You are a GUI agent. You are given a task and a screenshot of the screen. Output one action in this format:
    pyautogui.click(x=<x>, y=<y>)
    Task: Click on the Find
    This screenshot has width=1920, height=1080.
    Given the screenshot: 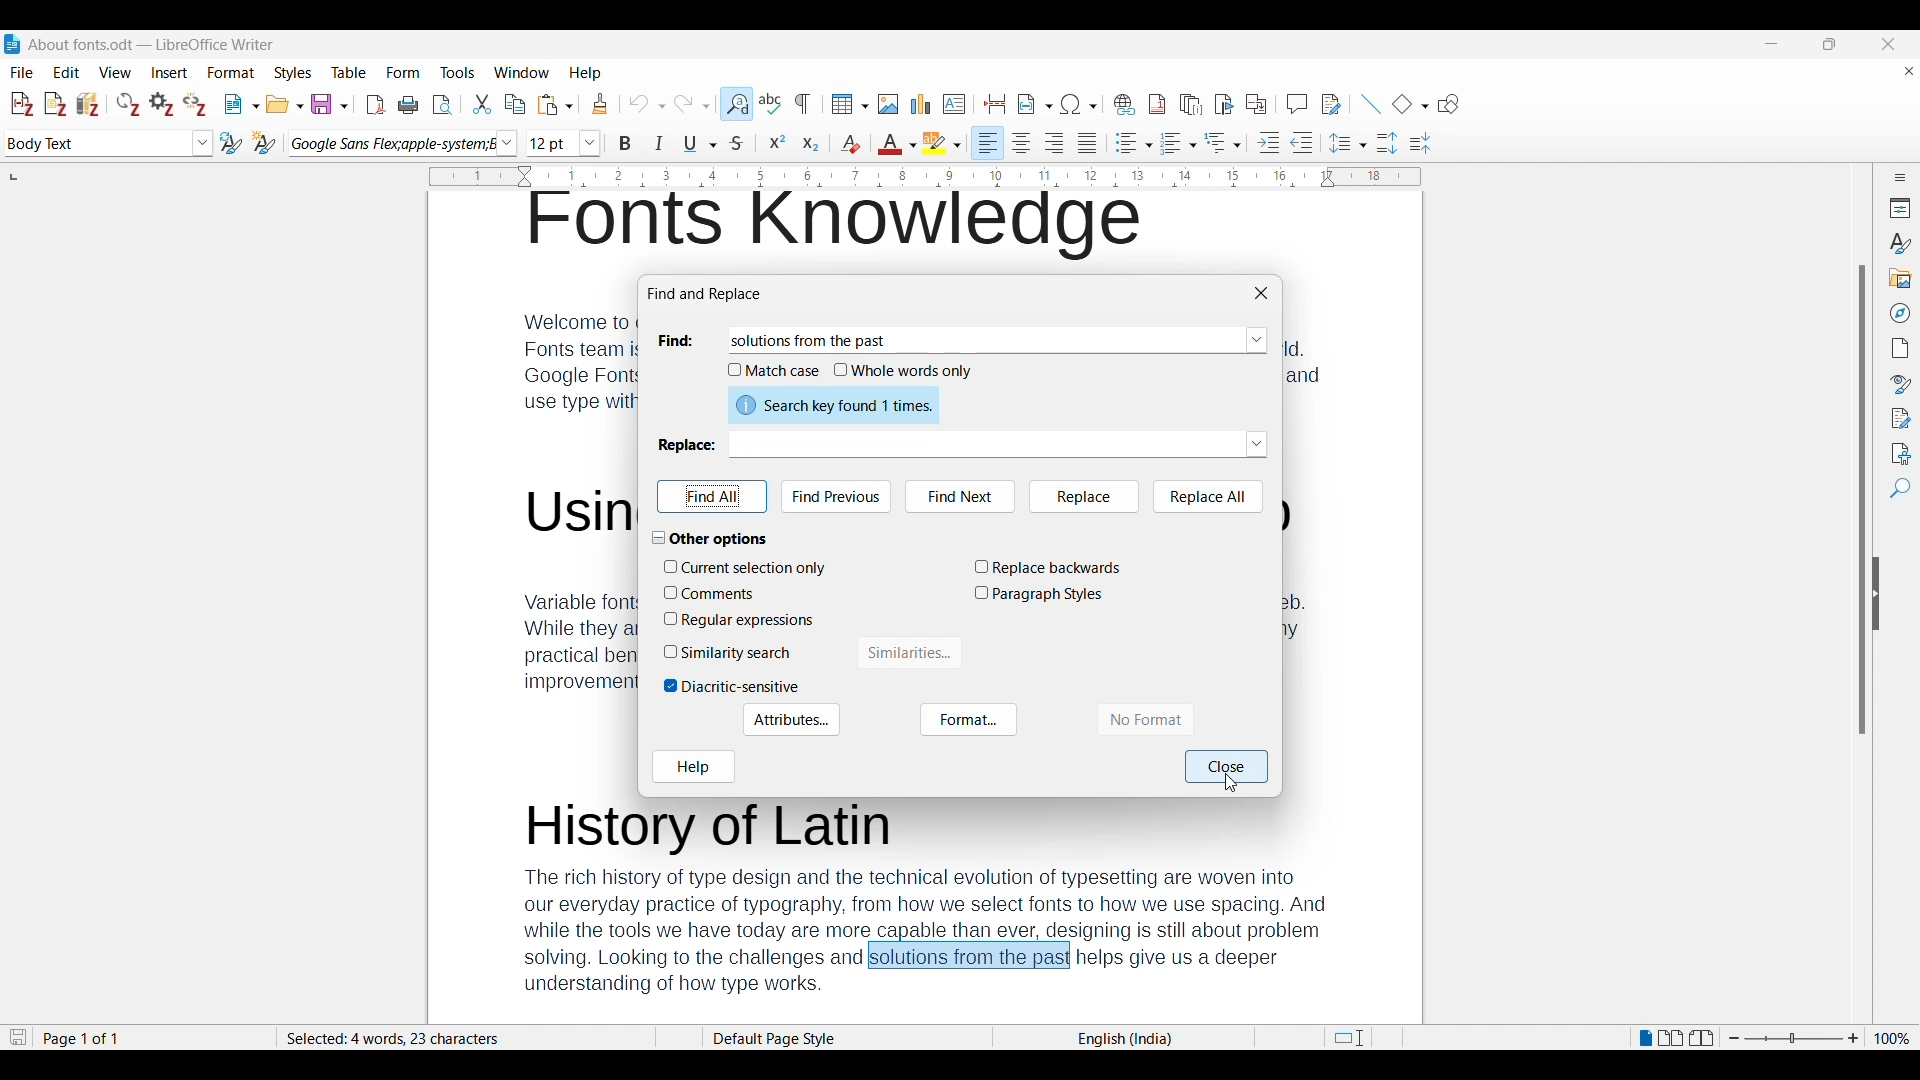 What is the action you would take?
    pyautogui.click(x=1899, y=489)
    